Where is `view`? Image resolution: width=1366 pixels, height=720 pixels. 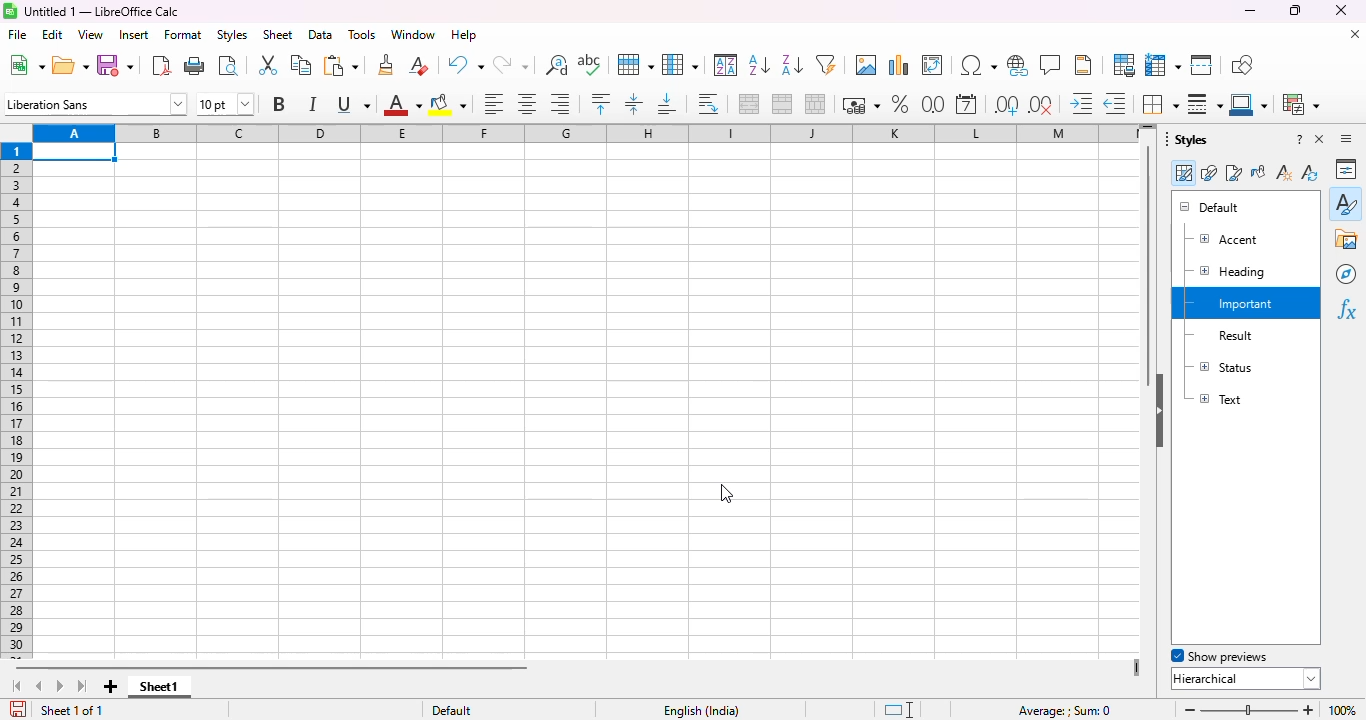
view is located at coordinates (90, 35).